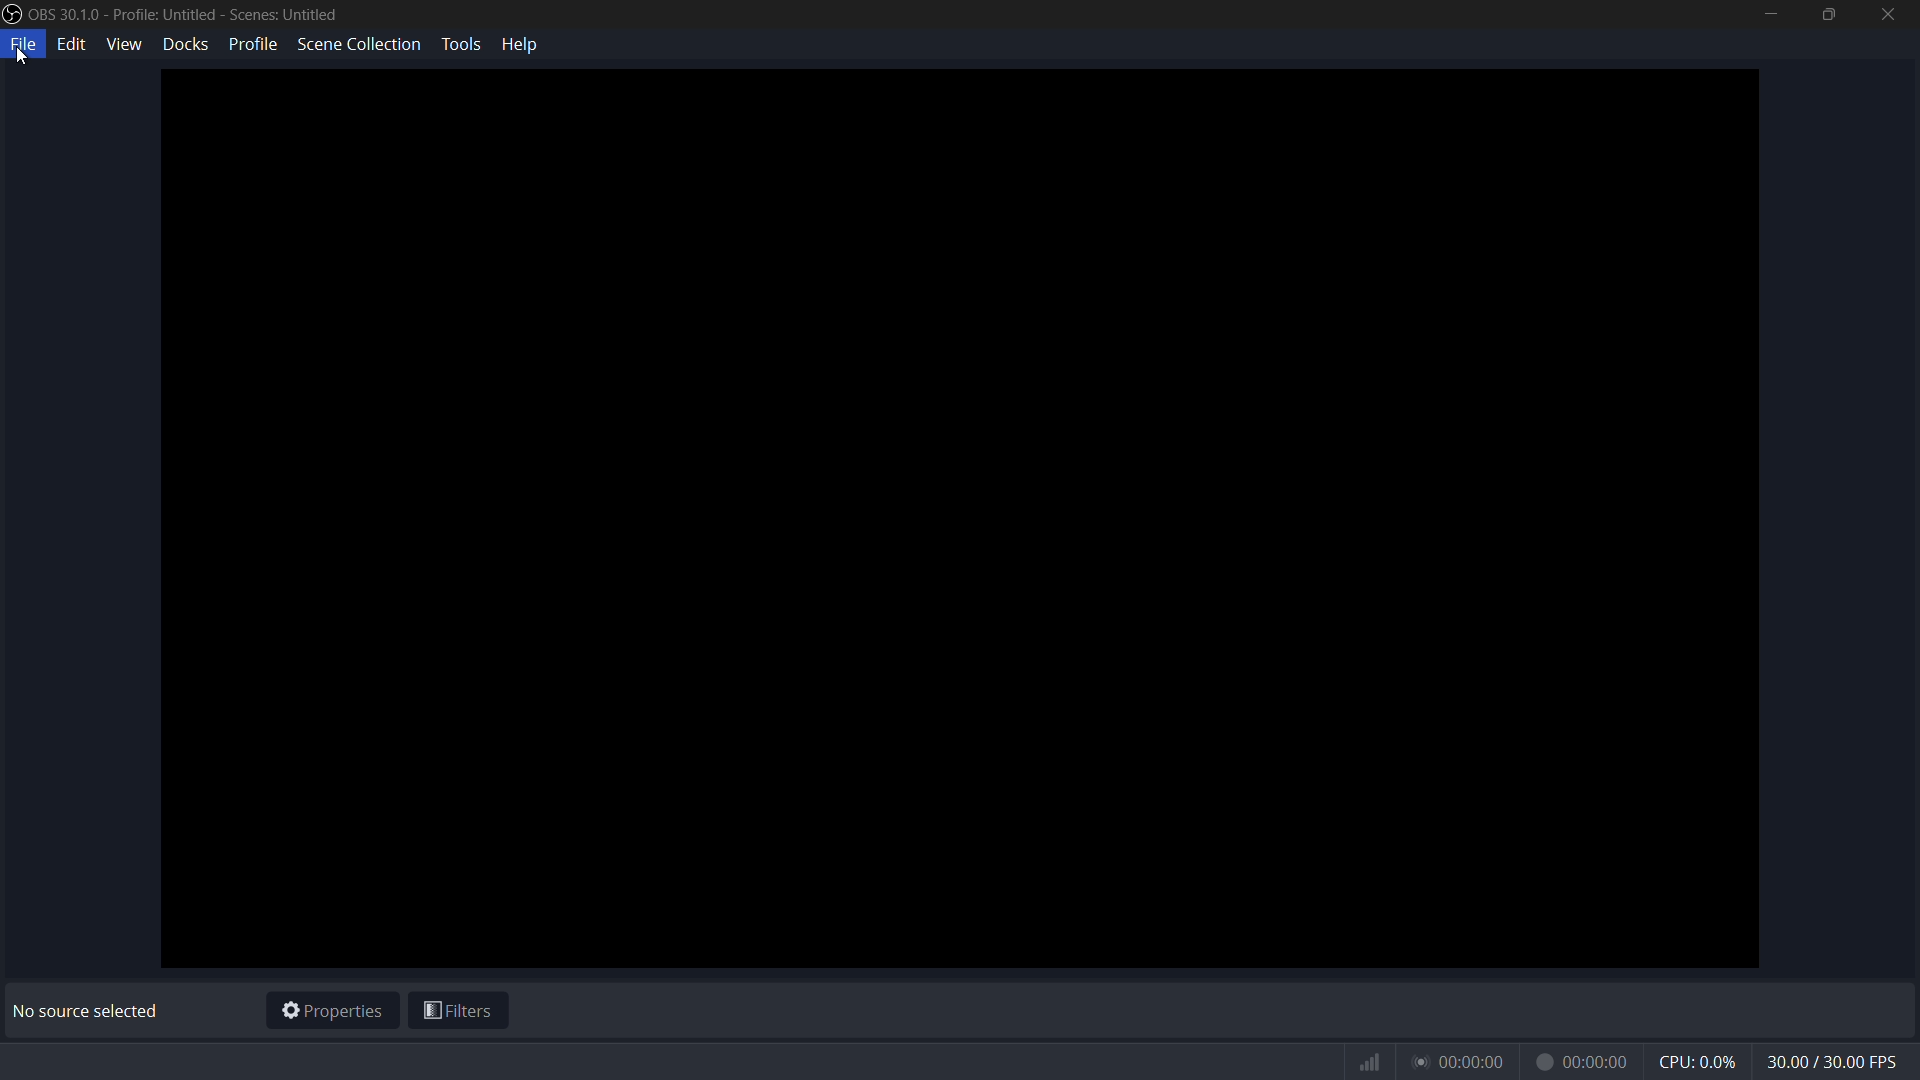 This screenshot has height=1080, width=1920. I want to click on cpu usage, so click(1700, 1061).